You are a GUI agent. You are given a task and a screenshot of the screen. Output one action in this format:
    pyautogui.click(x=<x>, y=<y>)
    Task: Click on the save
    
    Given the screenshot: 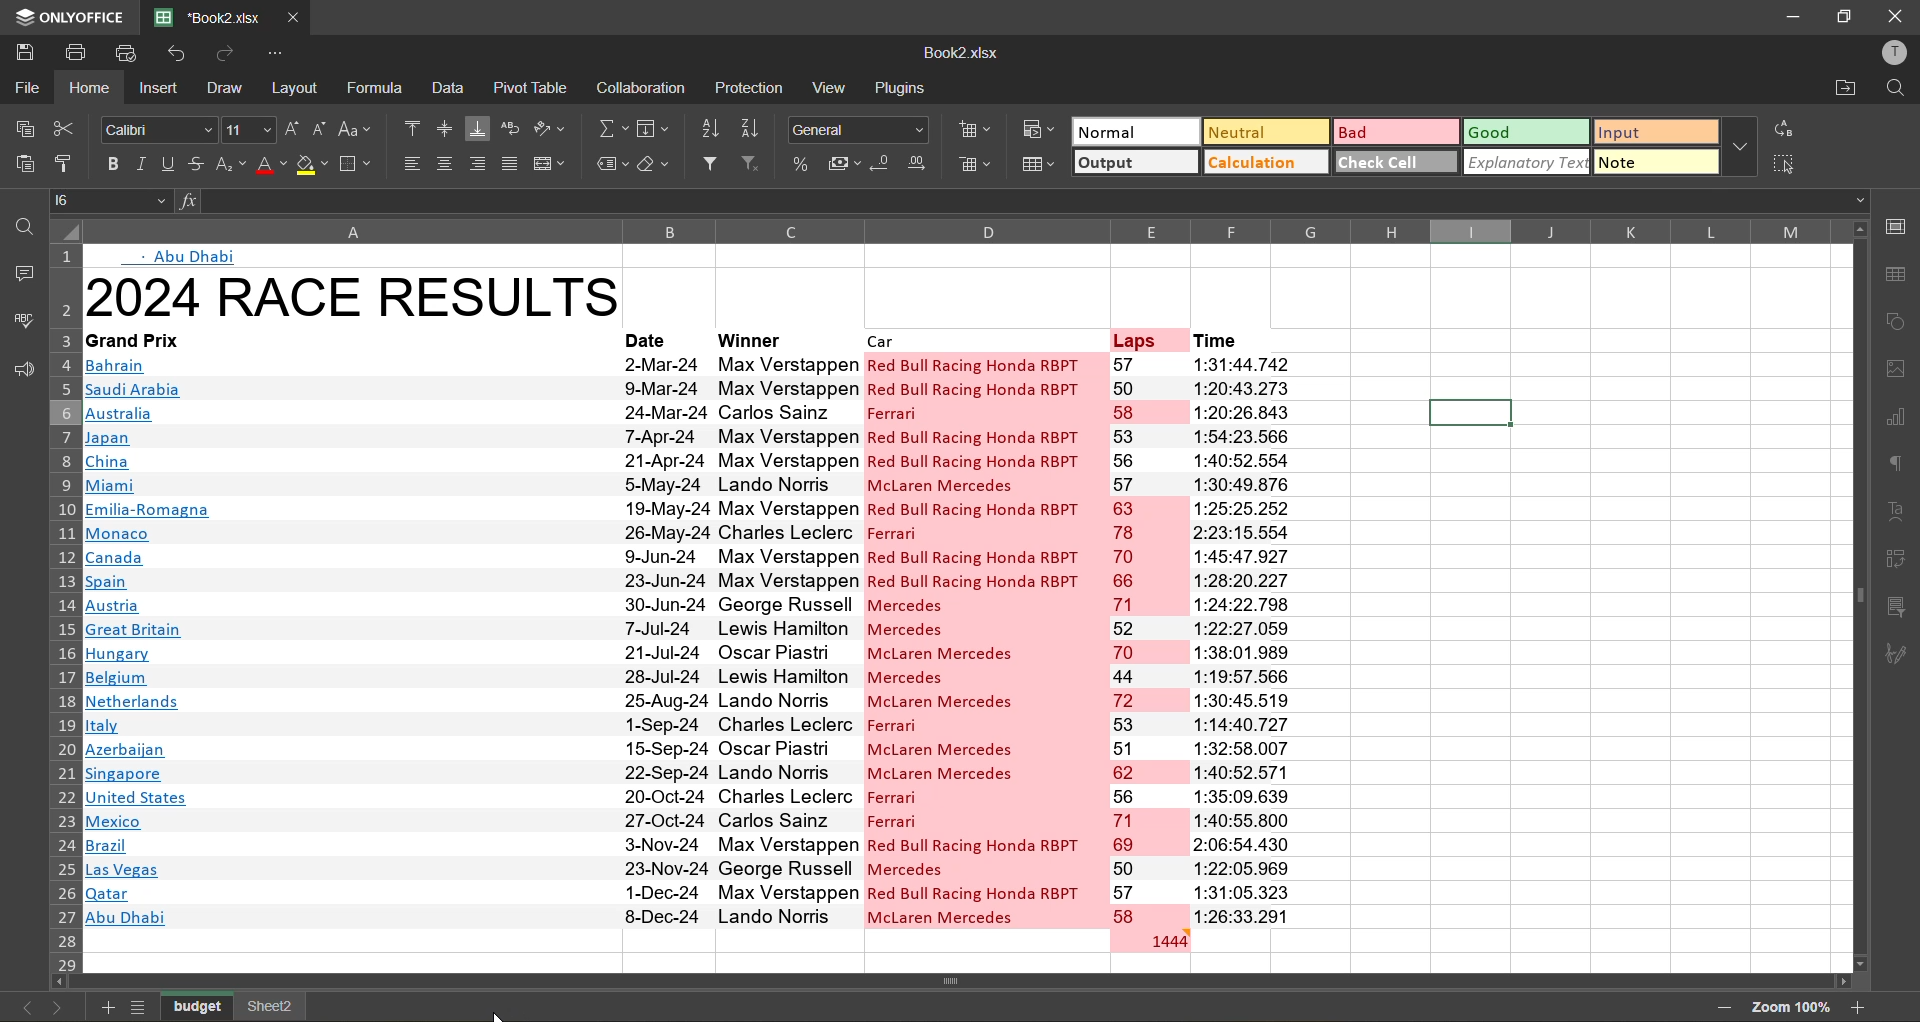 What is the action you would take?
    pyautogui.click(x=22, y=49)
    